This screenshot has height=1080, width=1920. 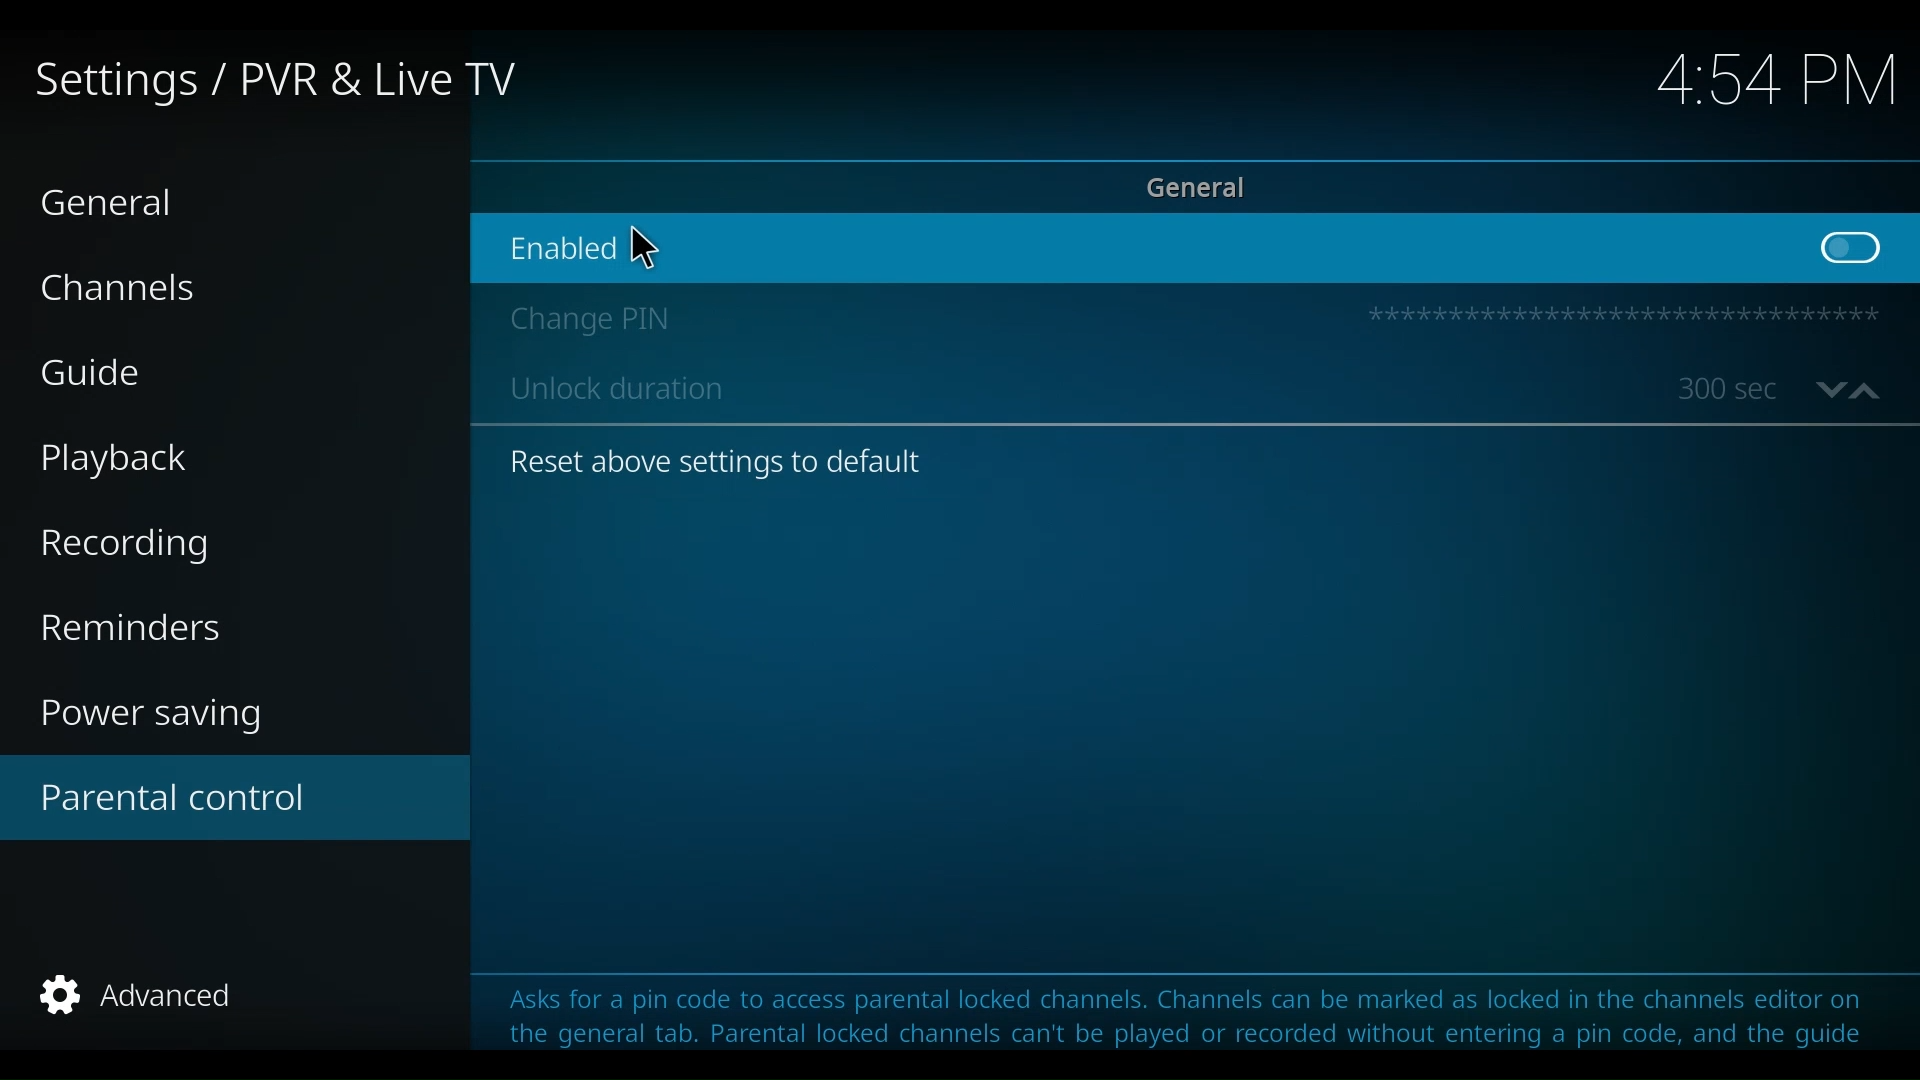 I want to click on Playback, so click(x=116, y=459).